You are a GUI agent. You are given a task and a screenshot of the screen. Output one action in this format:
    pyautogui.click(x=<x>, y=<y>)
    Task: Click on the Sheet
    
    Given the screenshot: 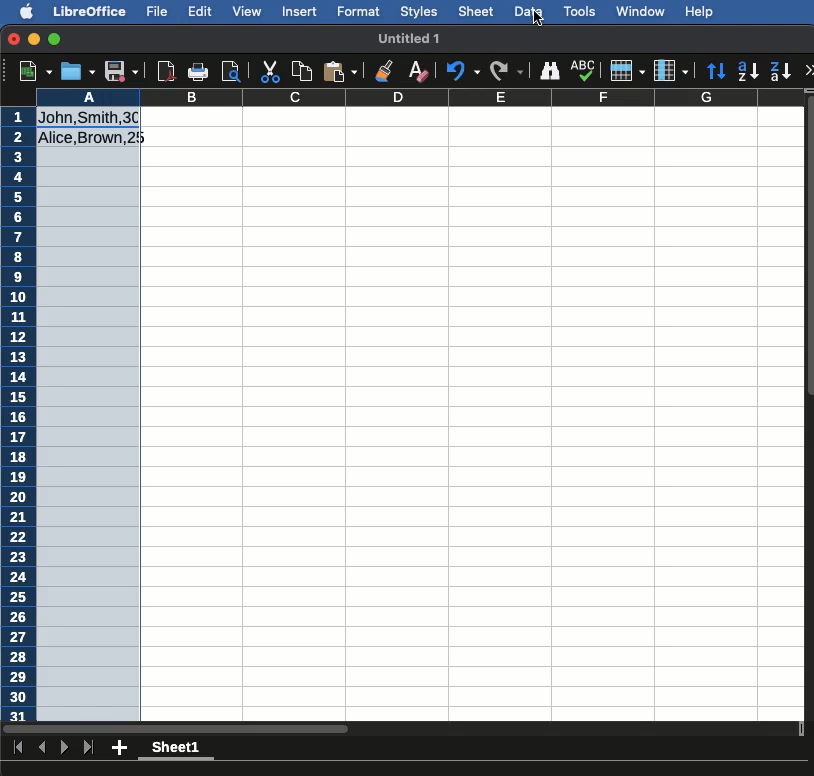 What is the action you would take?
    pyautogui.click(x=181, y=750)
    